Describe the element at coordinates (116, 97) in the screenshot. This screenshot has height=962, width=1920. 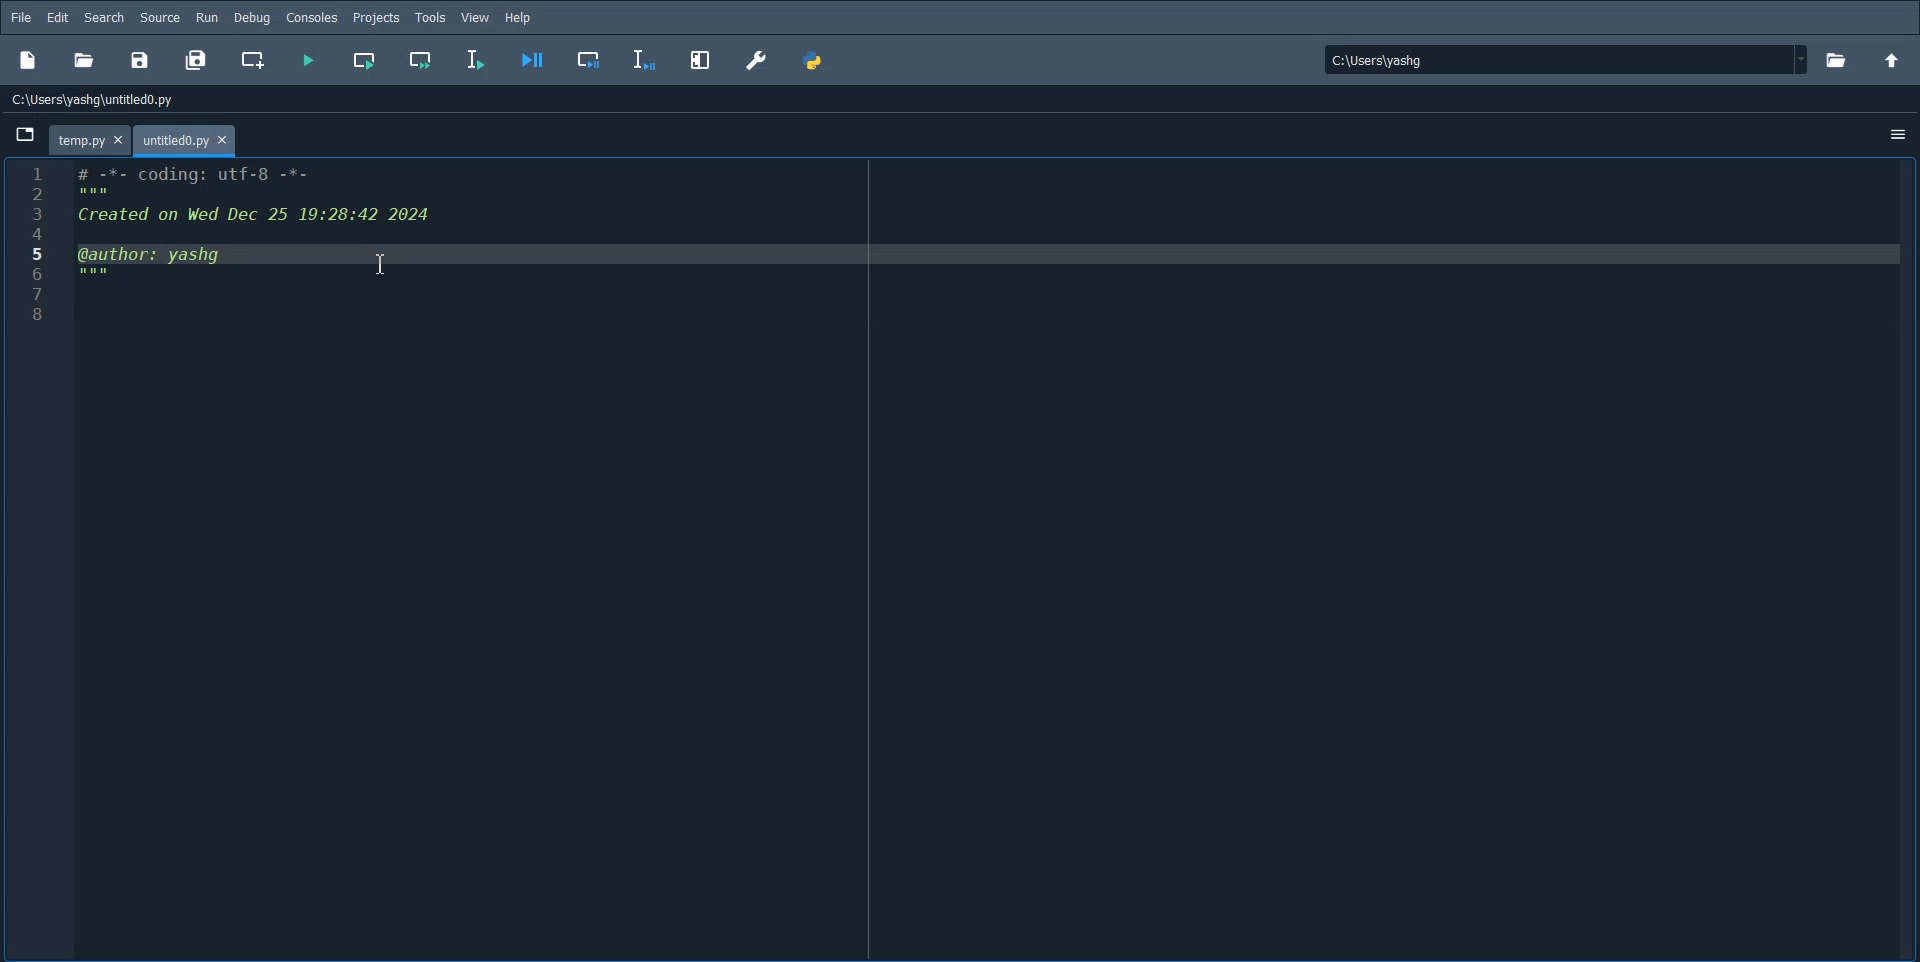
I see `C:\Users\yashg\untitiedo.py` at that location.